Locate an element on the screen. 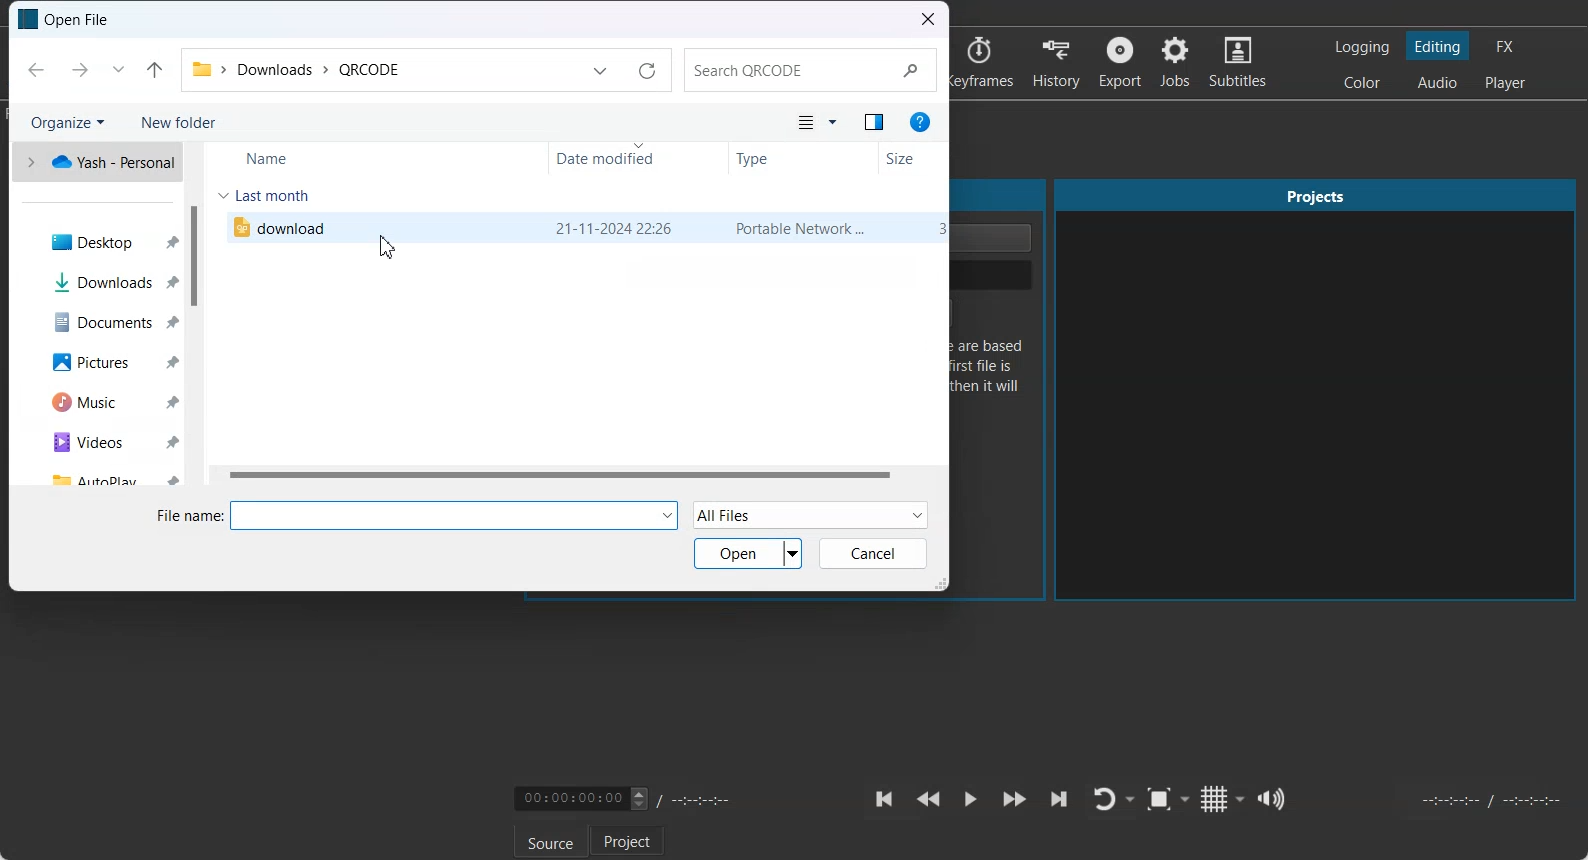 The height and width of the screenshot is (860, 1588). Name is located at coordinates (270, 158).